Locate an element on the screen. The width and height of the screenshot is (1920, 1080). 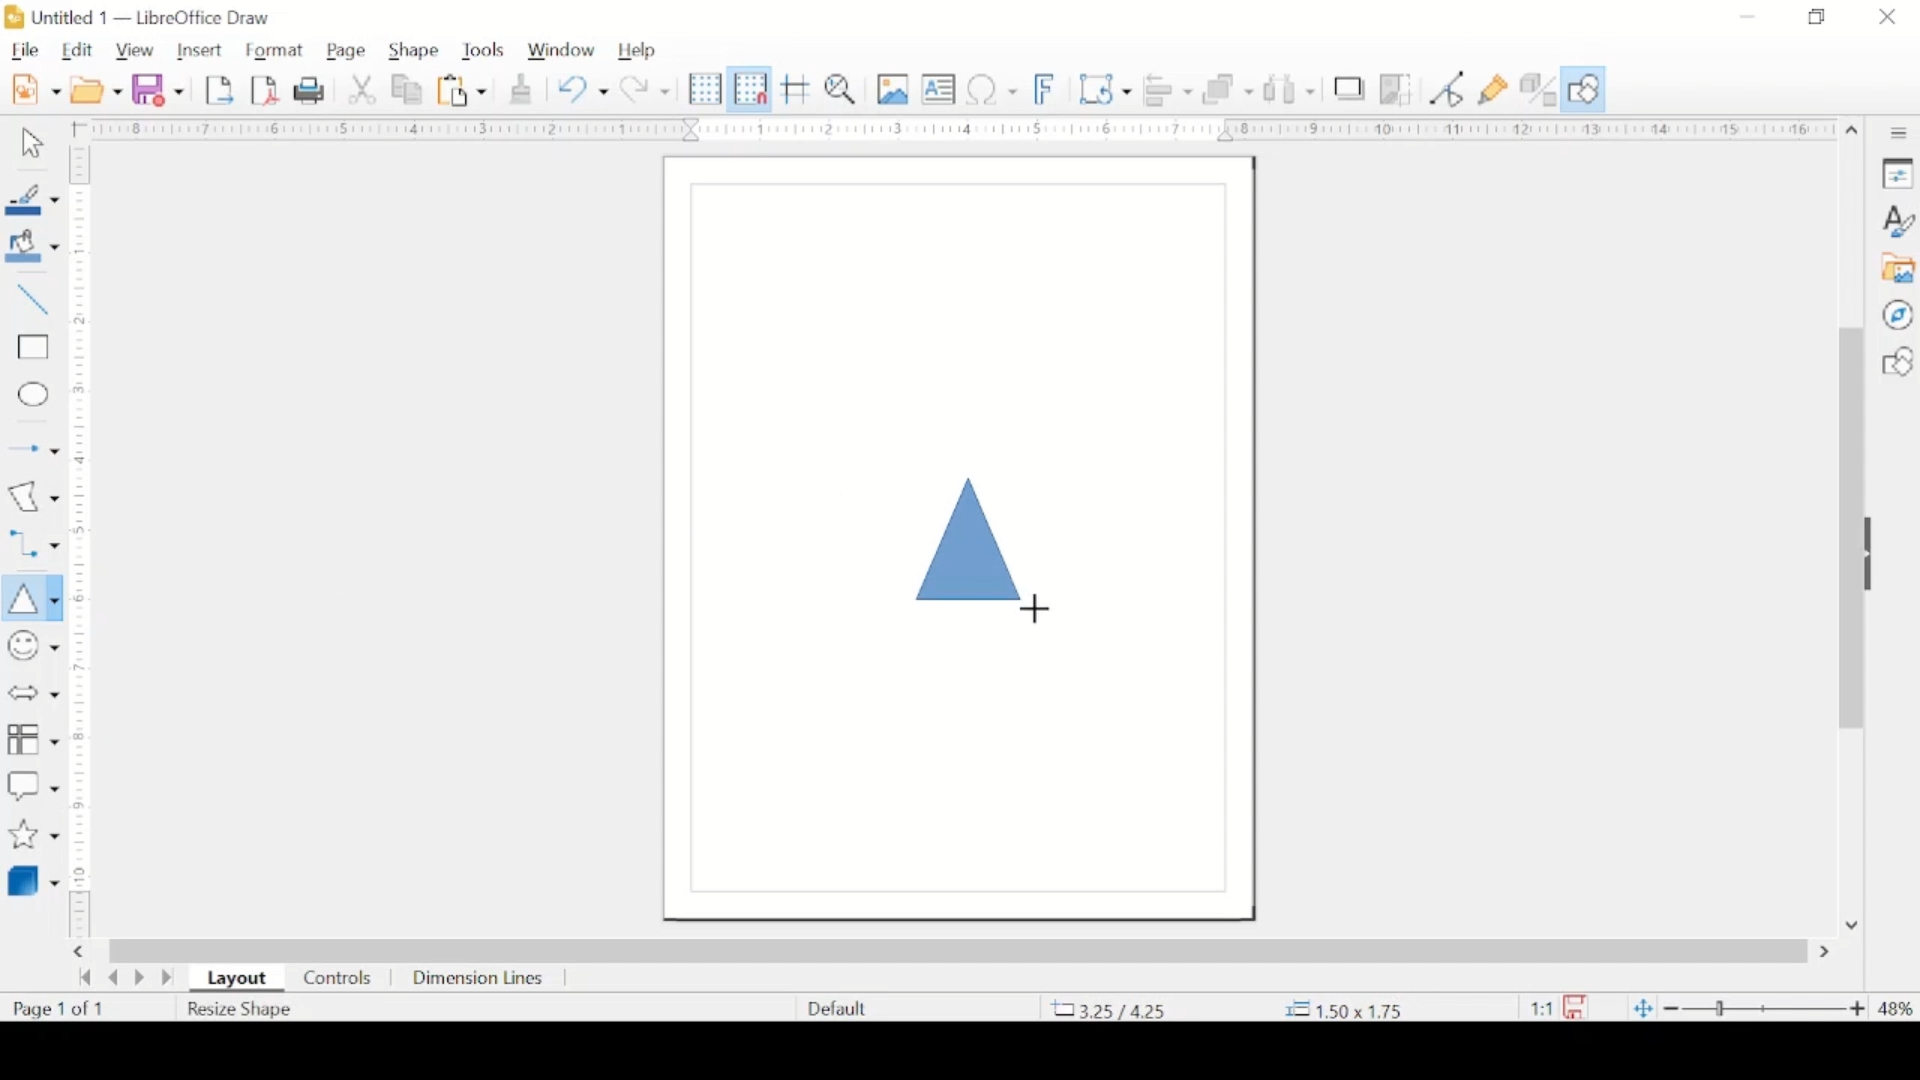
sidebar settings is located at coordinates (1901, 134).